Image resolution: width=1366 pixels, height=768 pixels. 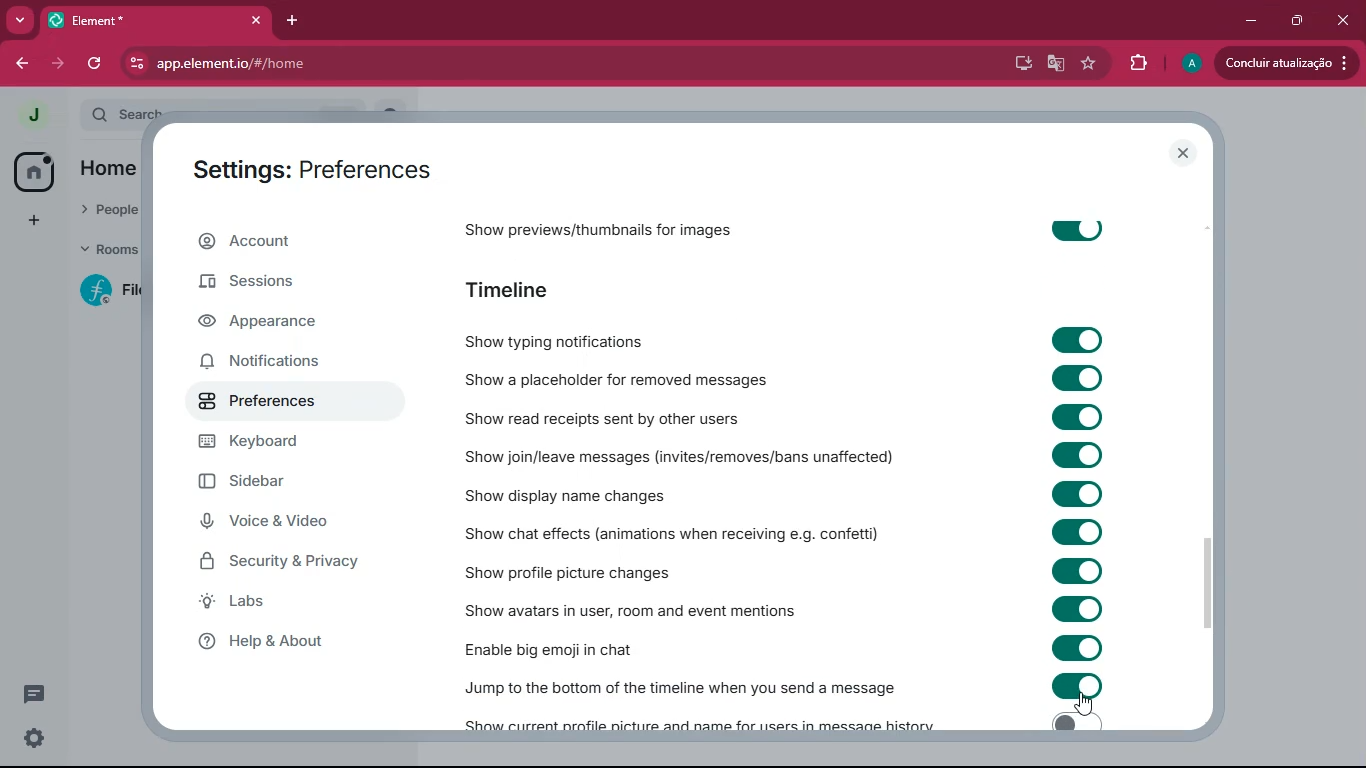 What do you see at coordinates (27, 174) in the screenshot?
I see `home` at bounding box center [27, 174].